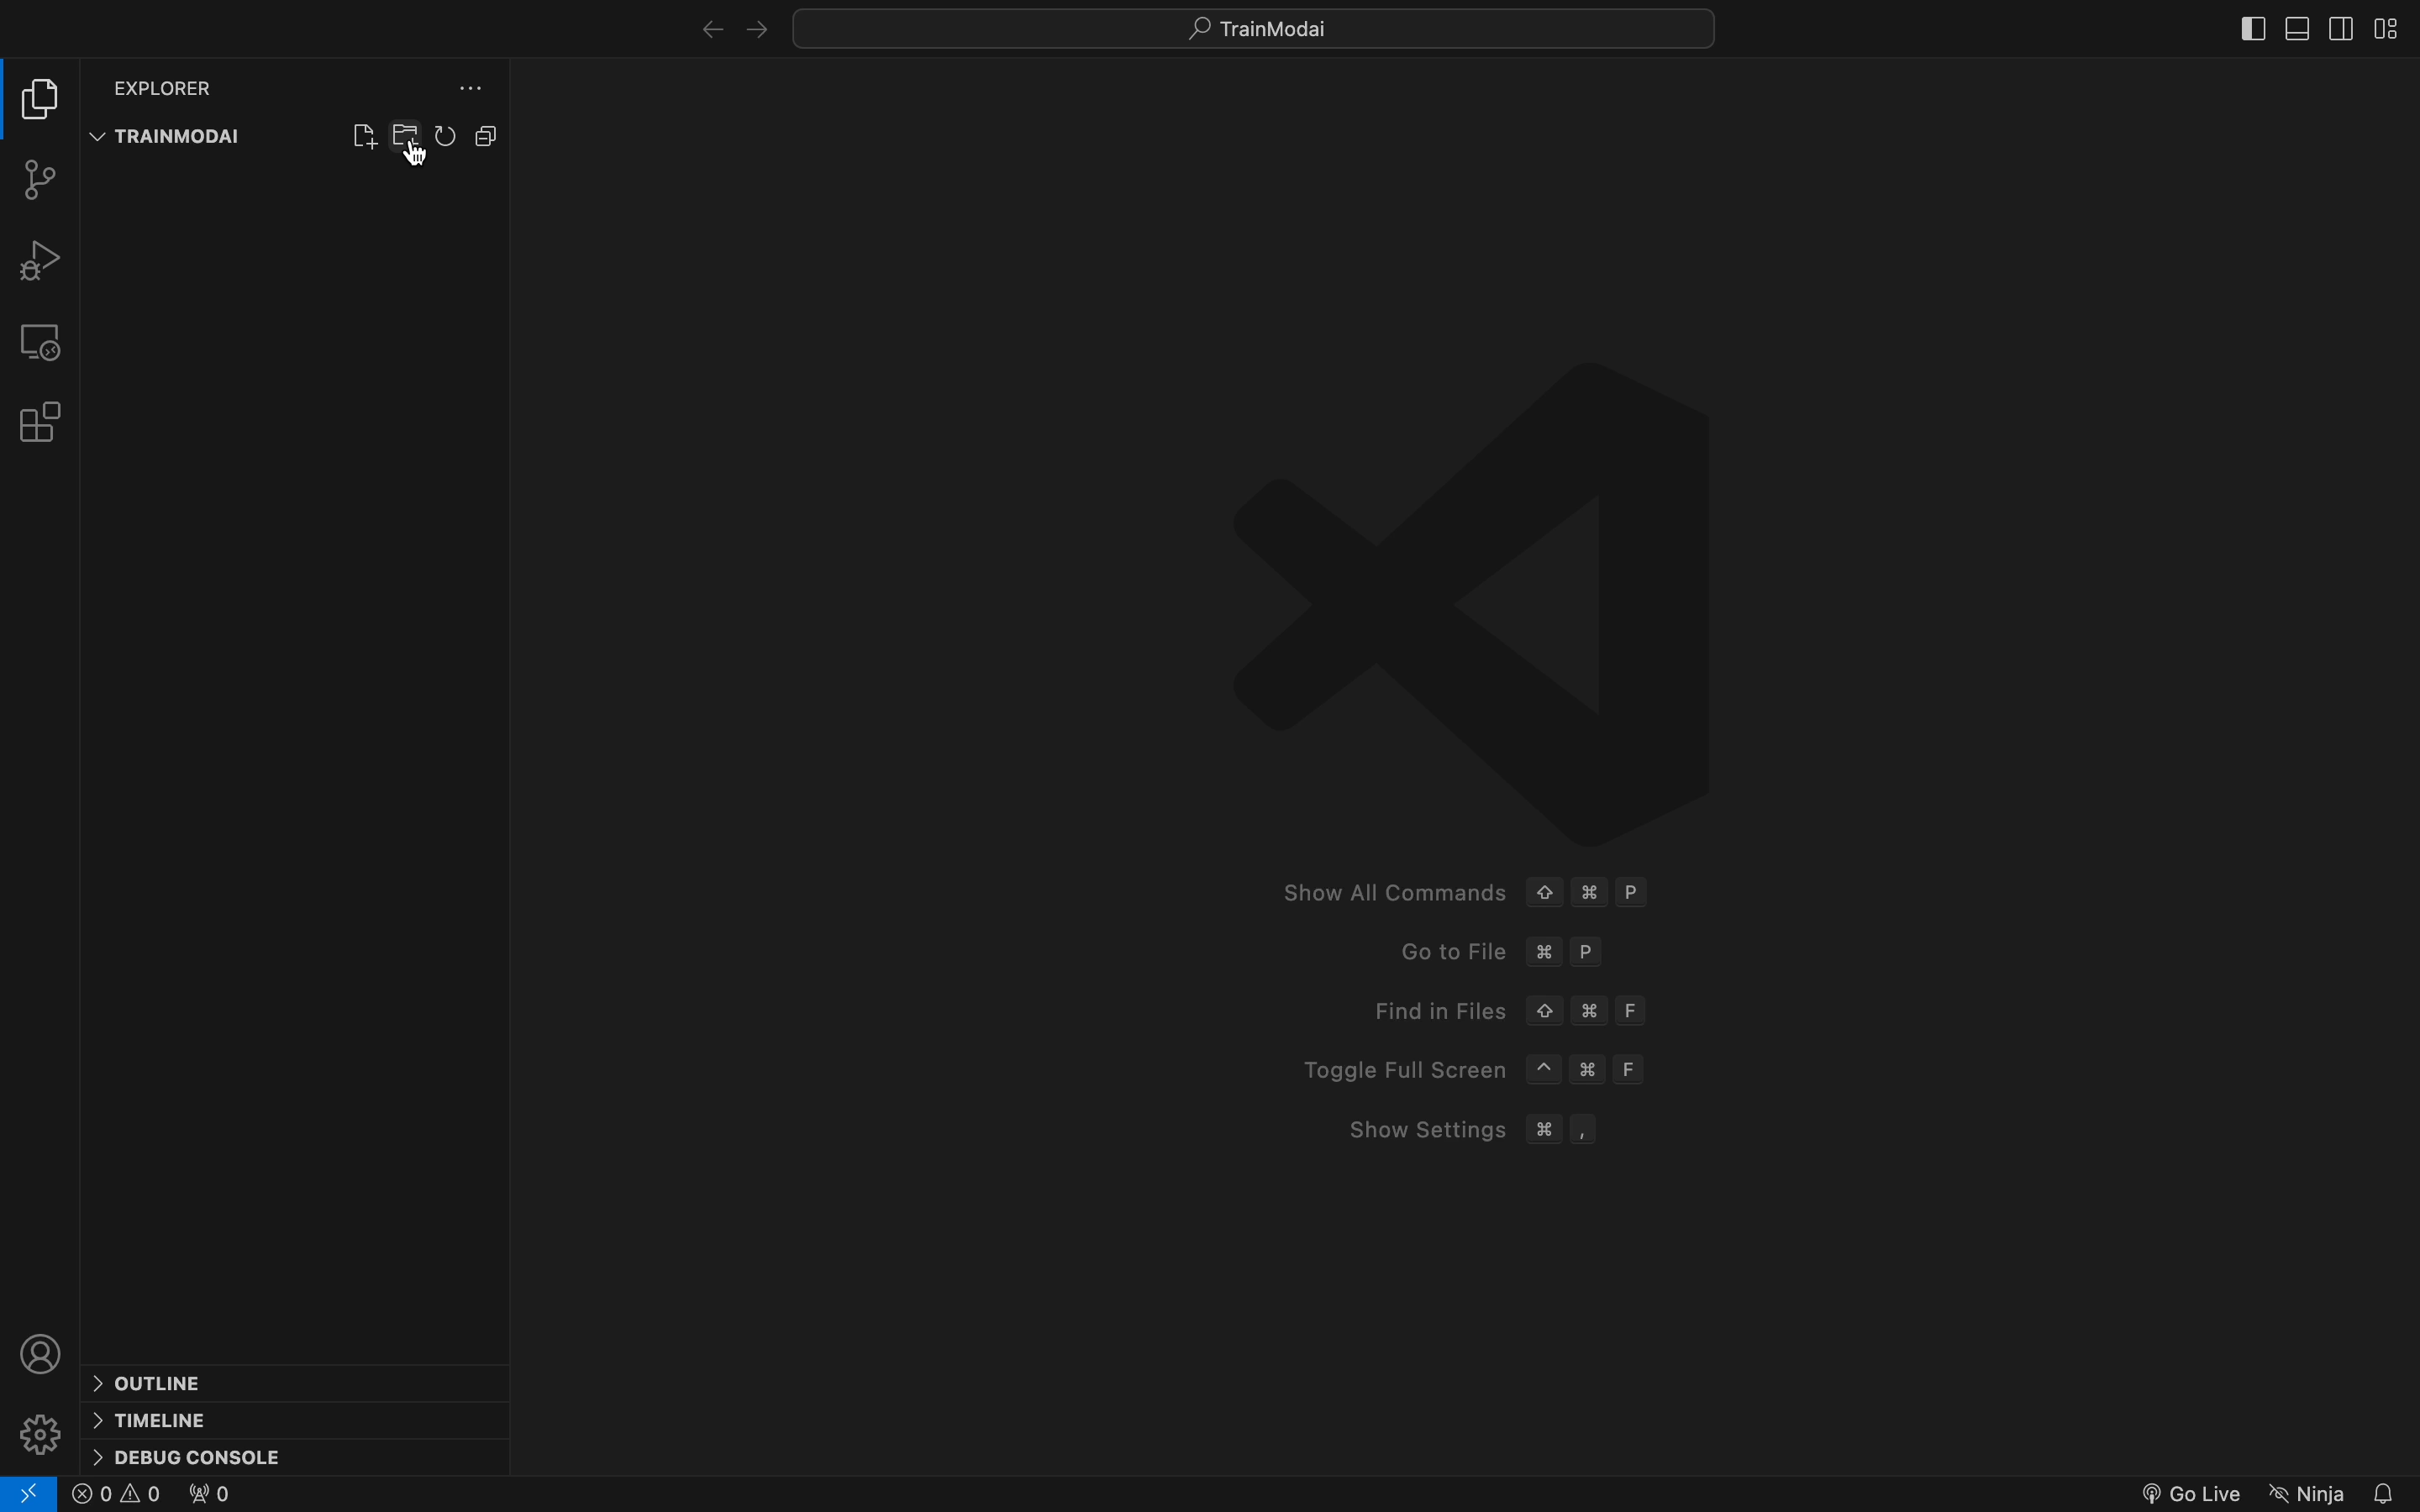  Describe the element at coordinates (30, 1493) in the screenshot. I see `error logs` at that location.